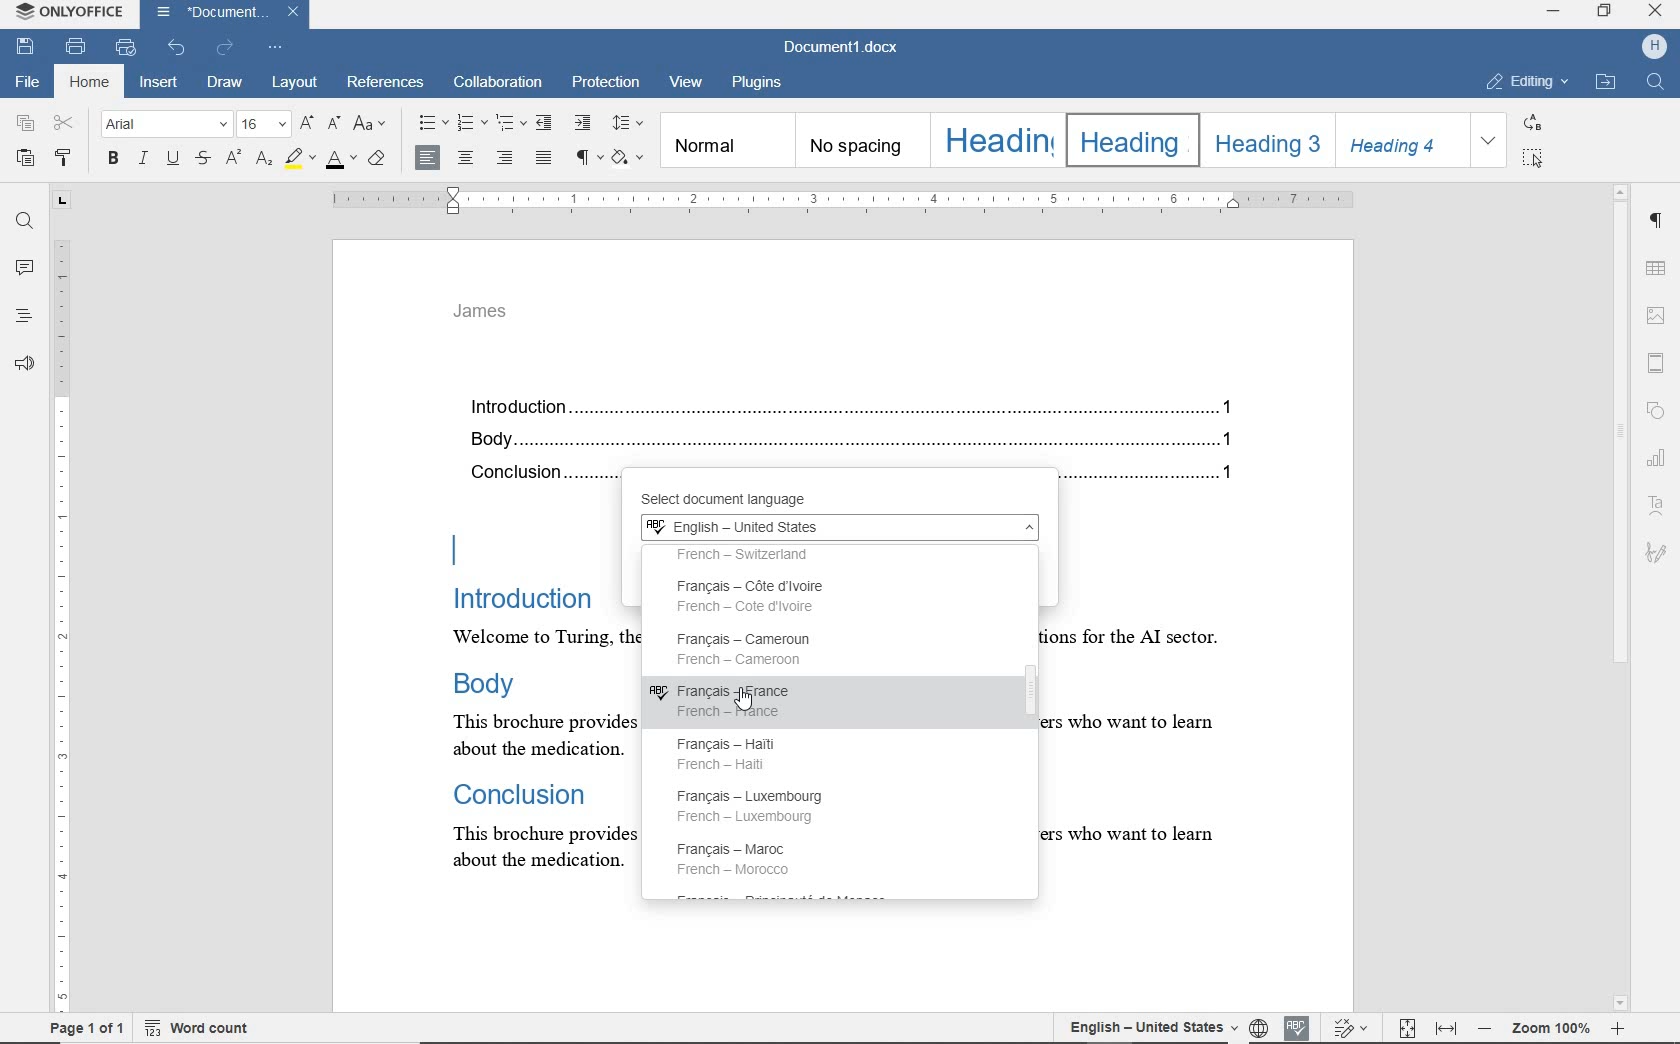 The image size is (1680, 1044). I want to click on align left, so click(428, 158).